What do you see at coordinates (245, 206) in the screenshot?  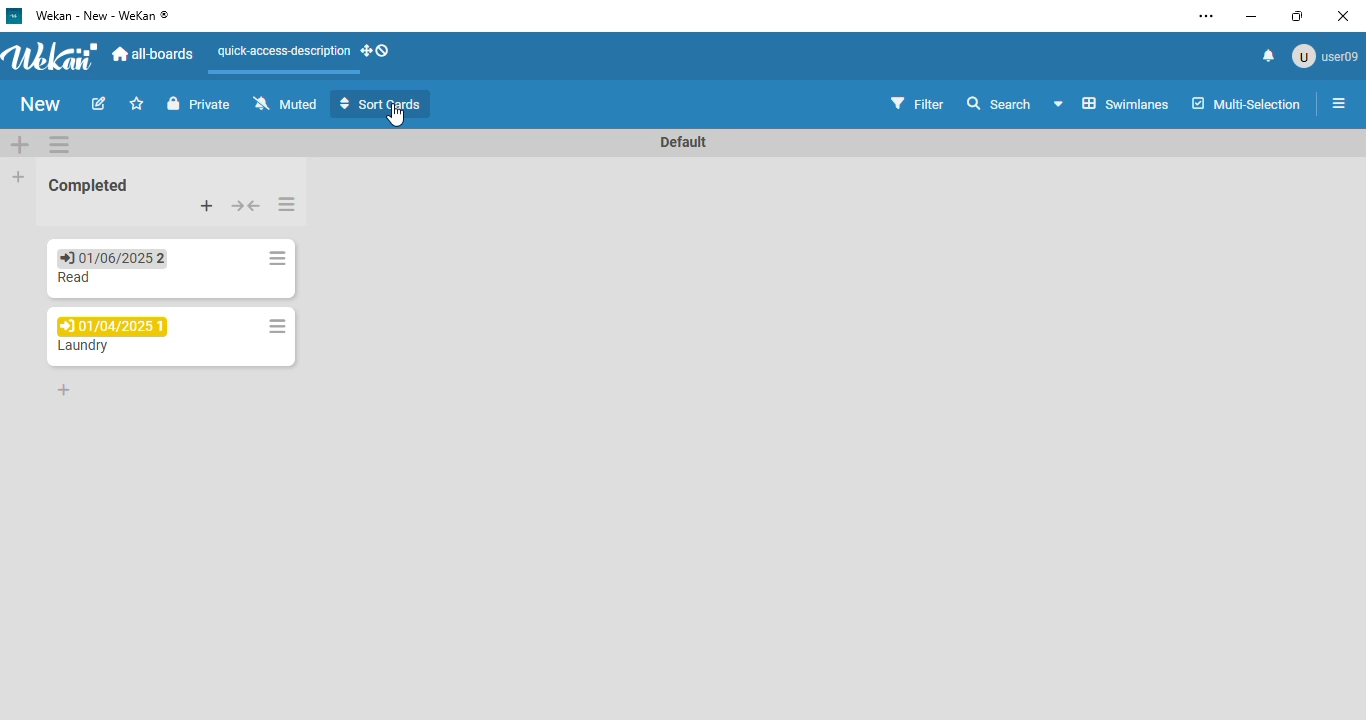 I see `collapse` at bounding box center [245, 206].